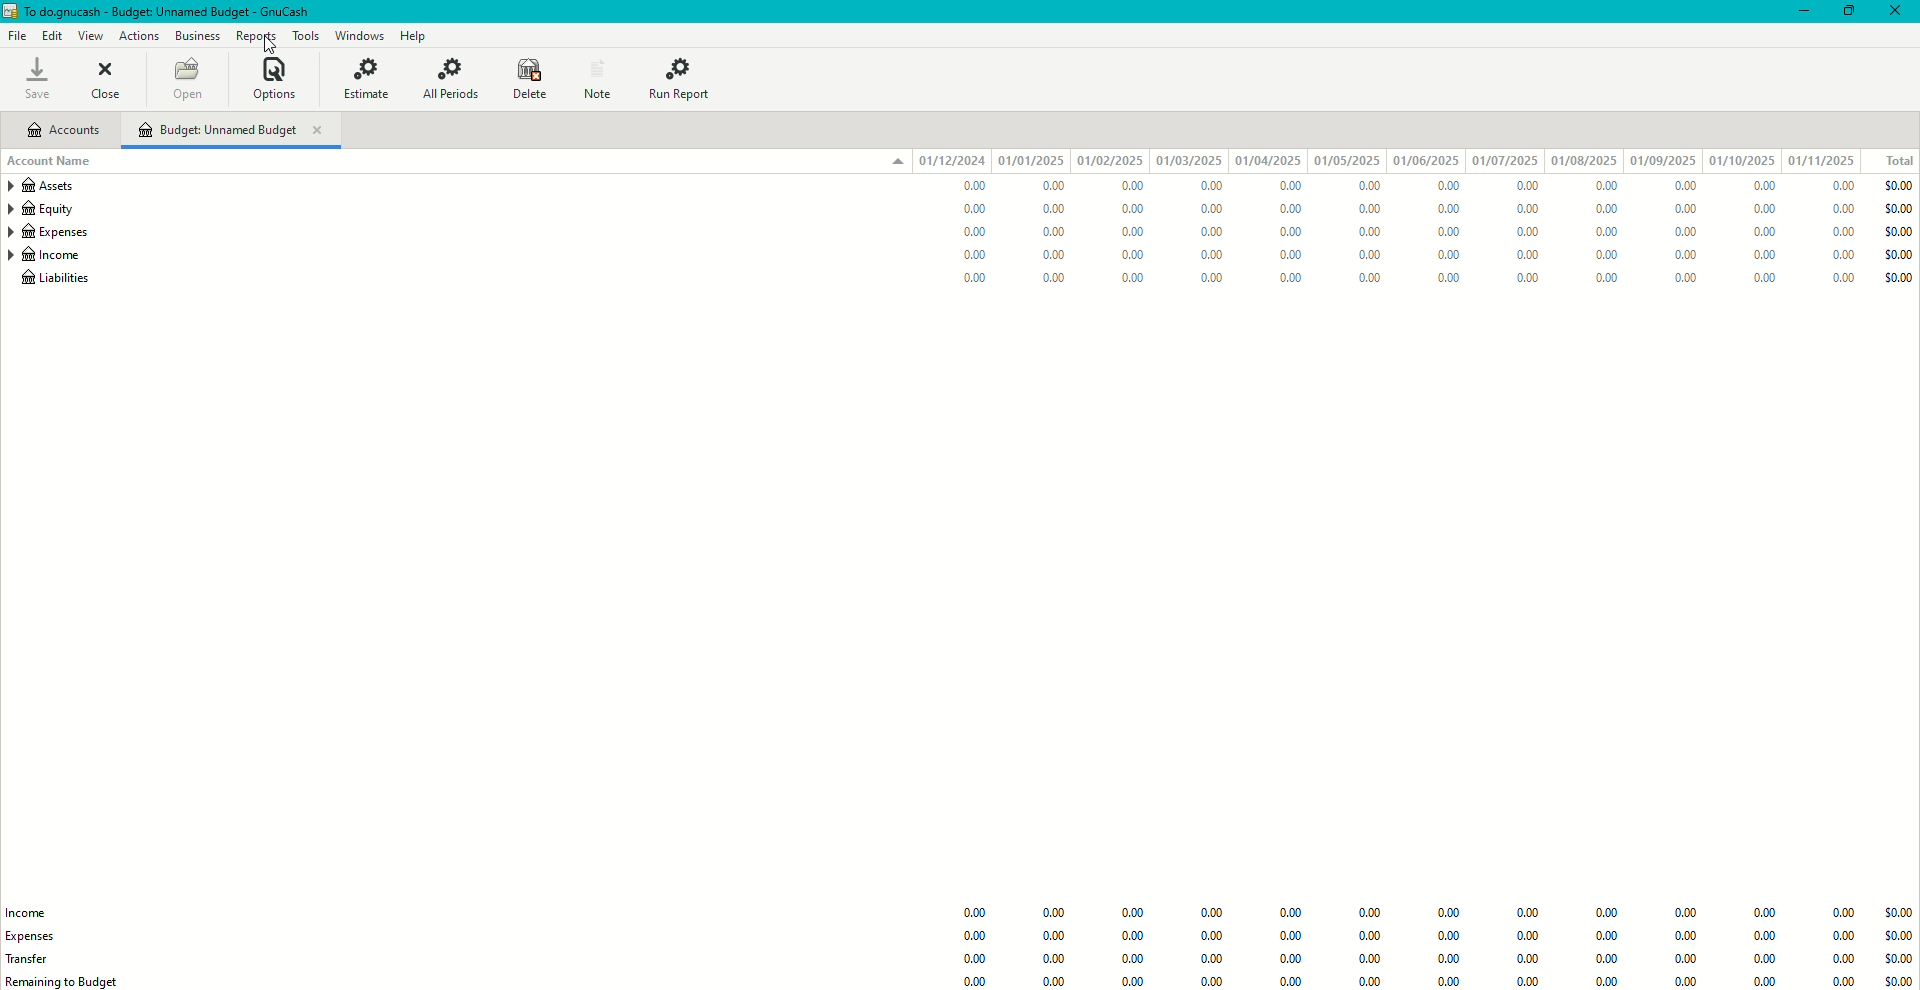 This screenshot has width=1920, height=990. Describe the element at coordinates (969, 186) in the screenshot. I see `0.00` at that location.